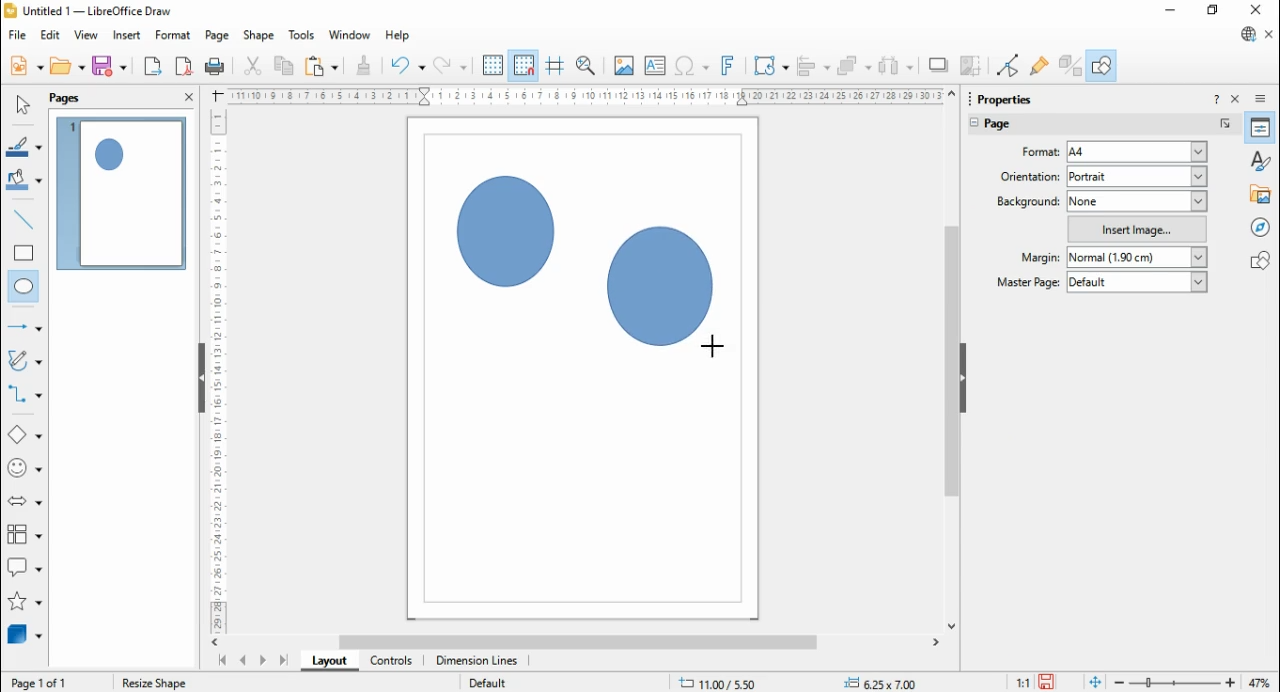 The width and height of the screenshot is (1280, 692). Describe the element at coordinates (939, 65) in the screenshot. I see `shadow` at that location.